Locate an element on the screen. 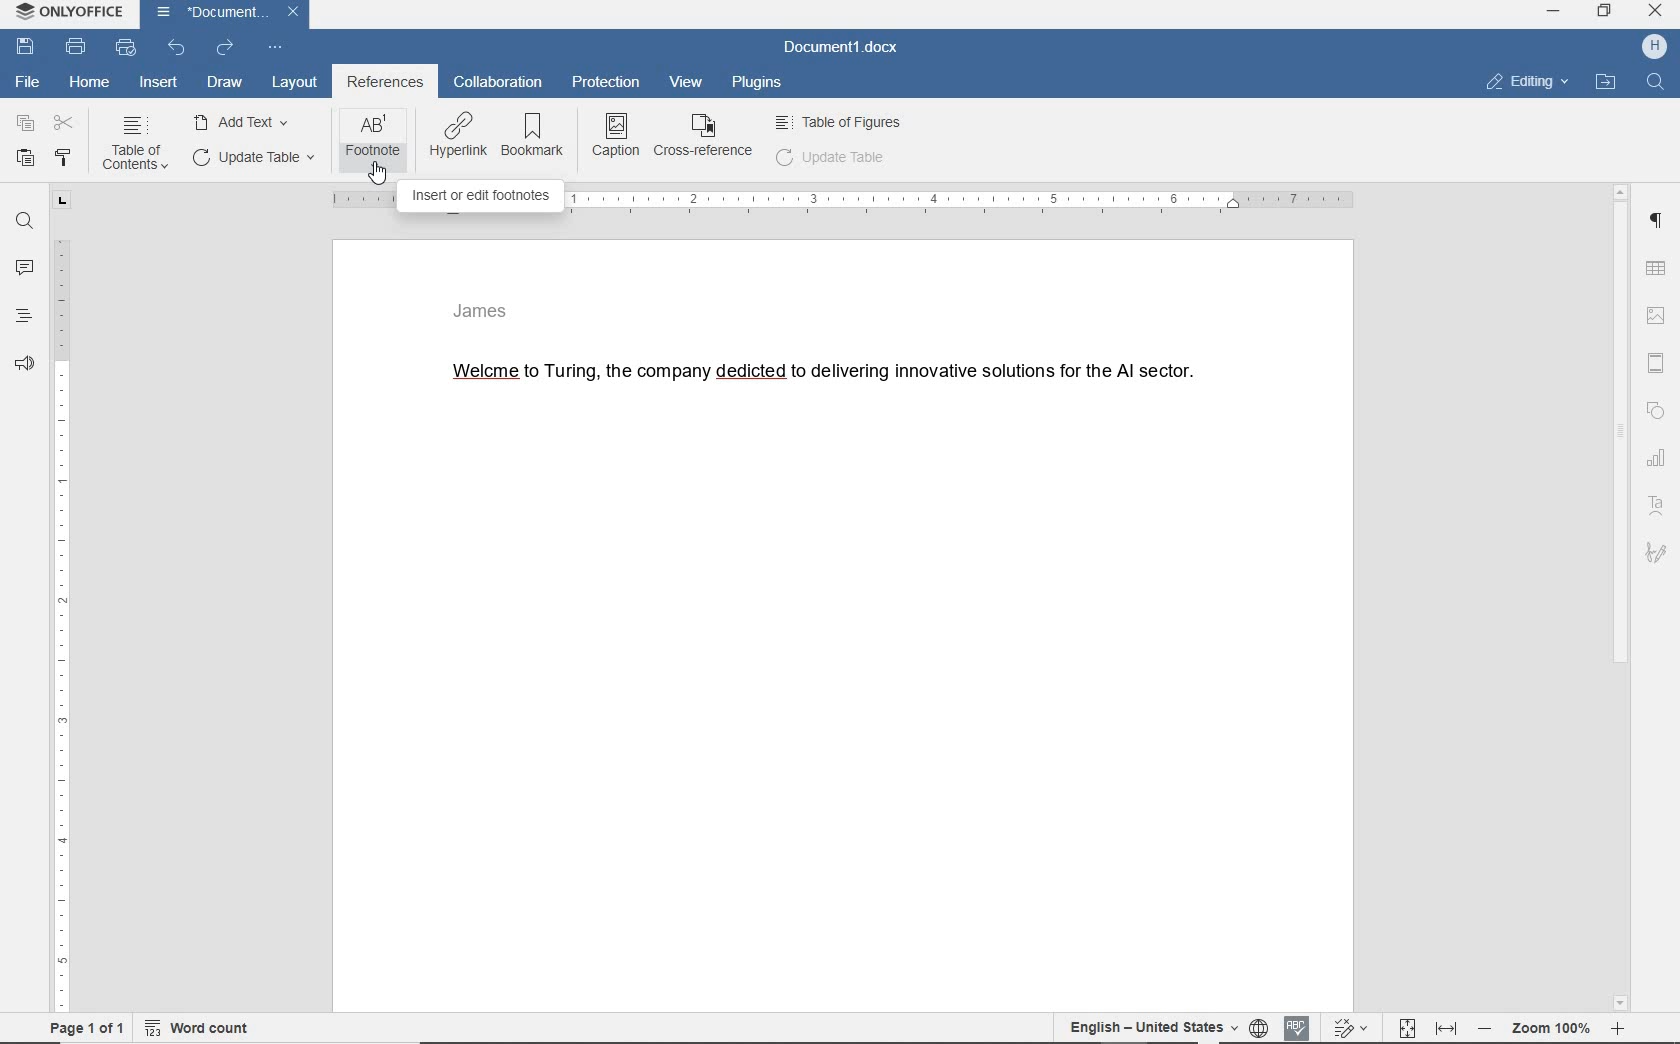 This screenshot has width=1680, height=1044. table of contents is located at coordinates (134, 145).